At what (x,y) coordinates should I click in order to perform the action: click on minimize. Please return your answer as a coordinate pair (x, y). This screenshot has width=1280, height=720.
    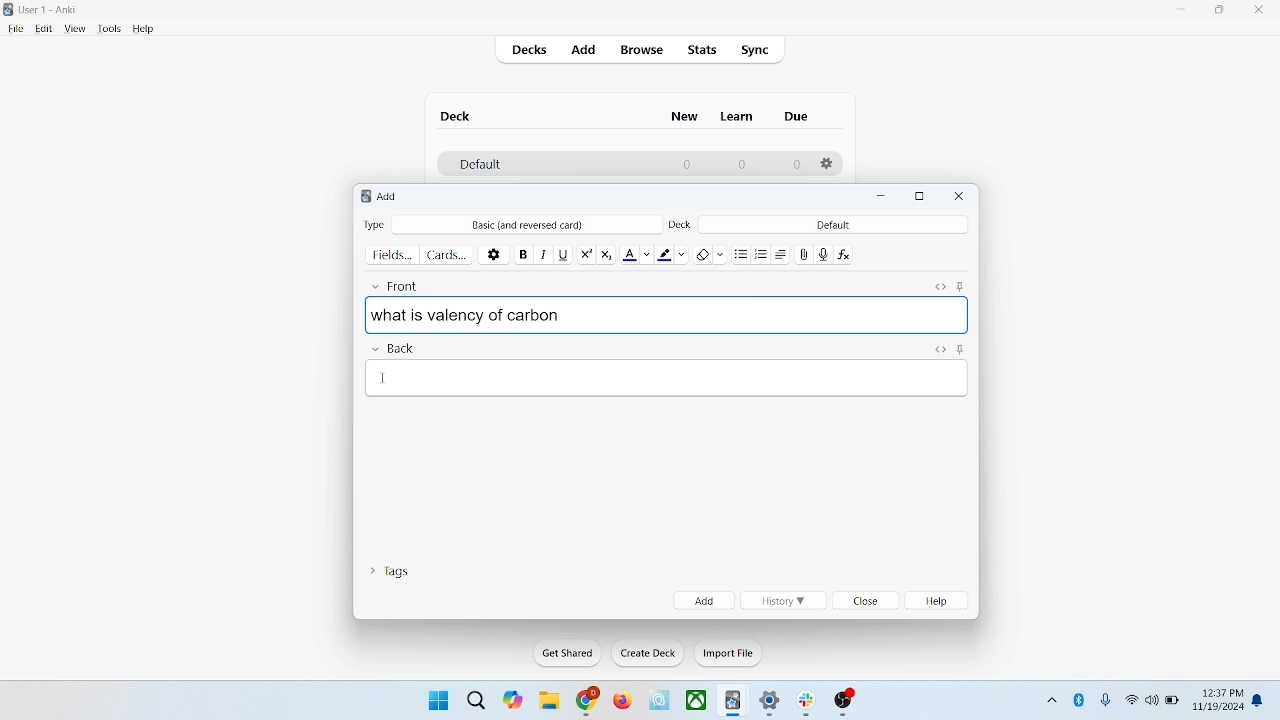
    Looking at the image, I should click on (884, 197).